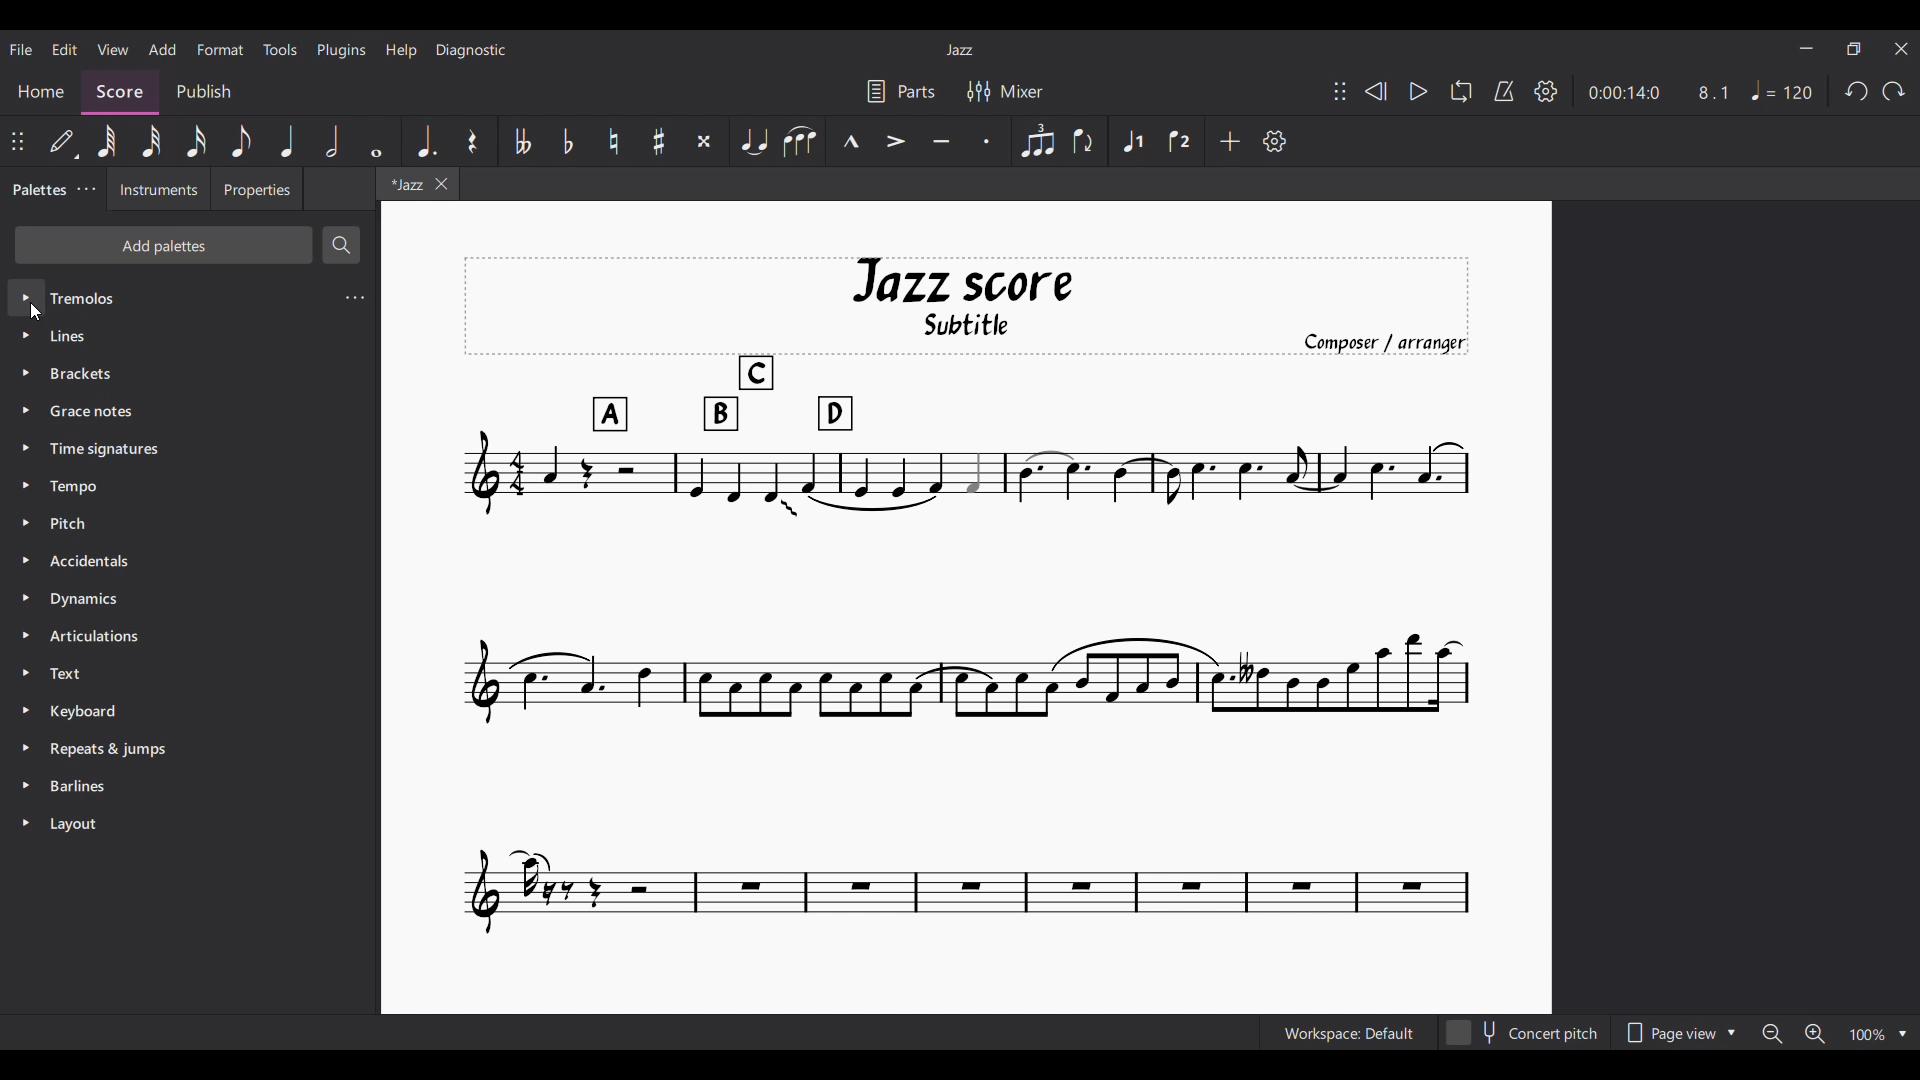  I want to click on Toggle natural, so click(614, 141).